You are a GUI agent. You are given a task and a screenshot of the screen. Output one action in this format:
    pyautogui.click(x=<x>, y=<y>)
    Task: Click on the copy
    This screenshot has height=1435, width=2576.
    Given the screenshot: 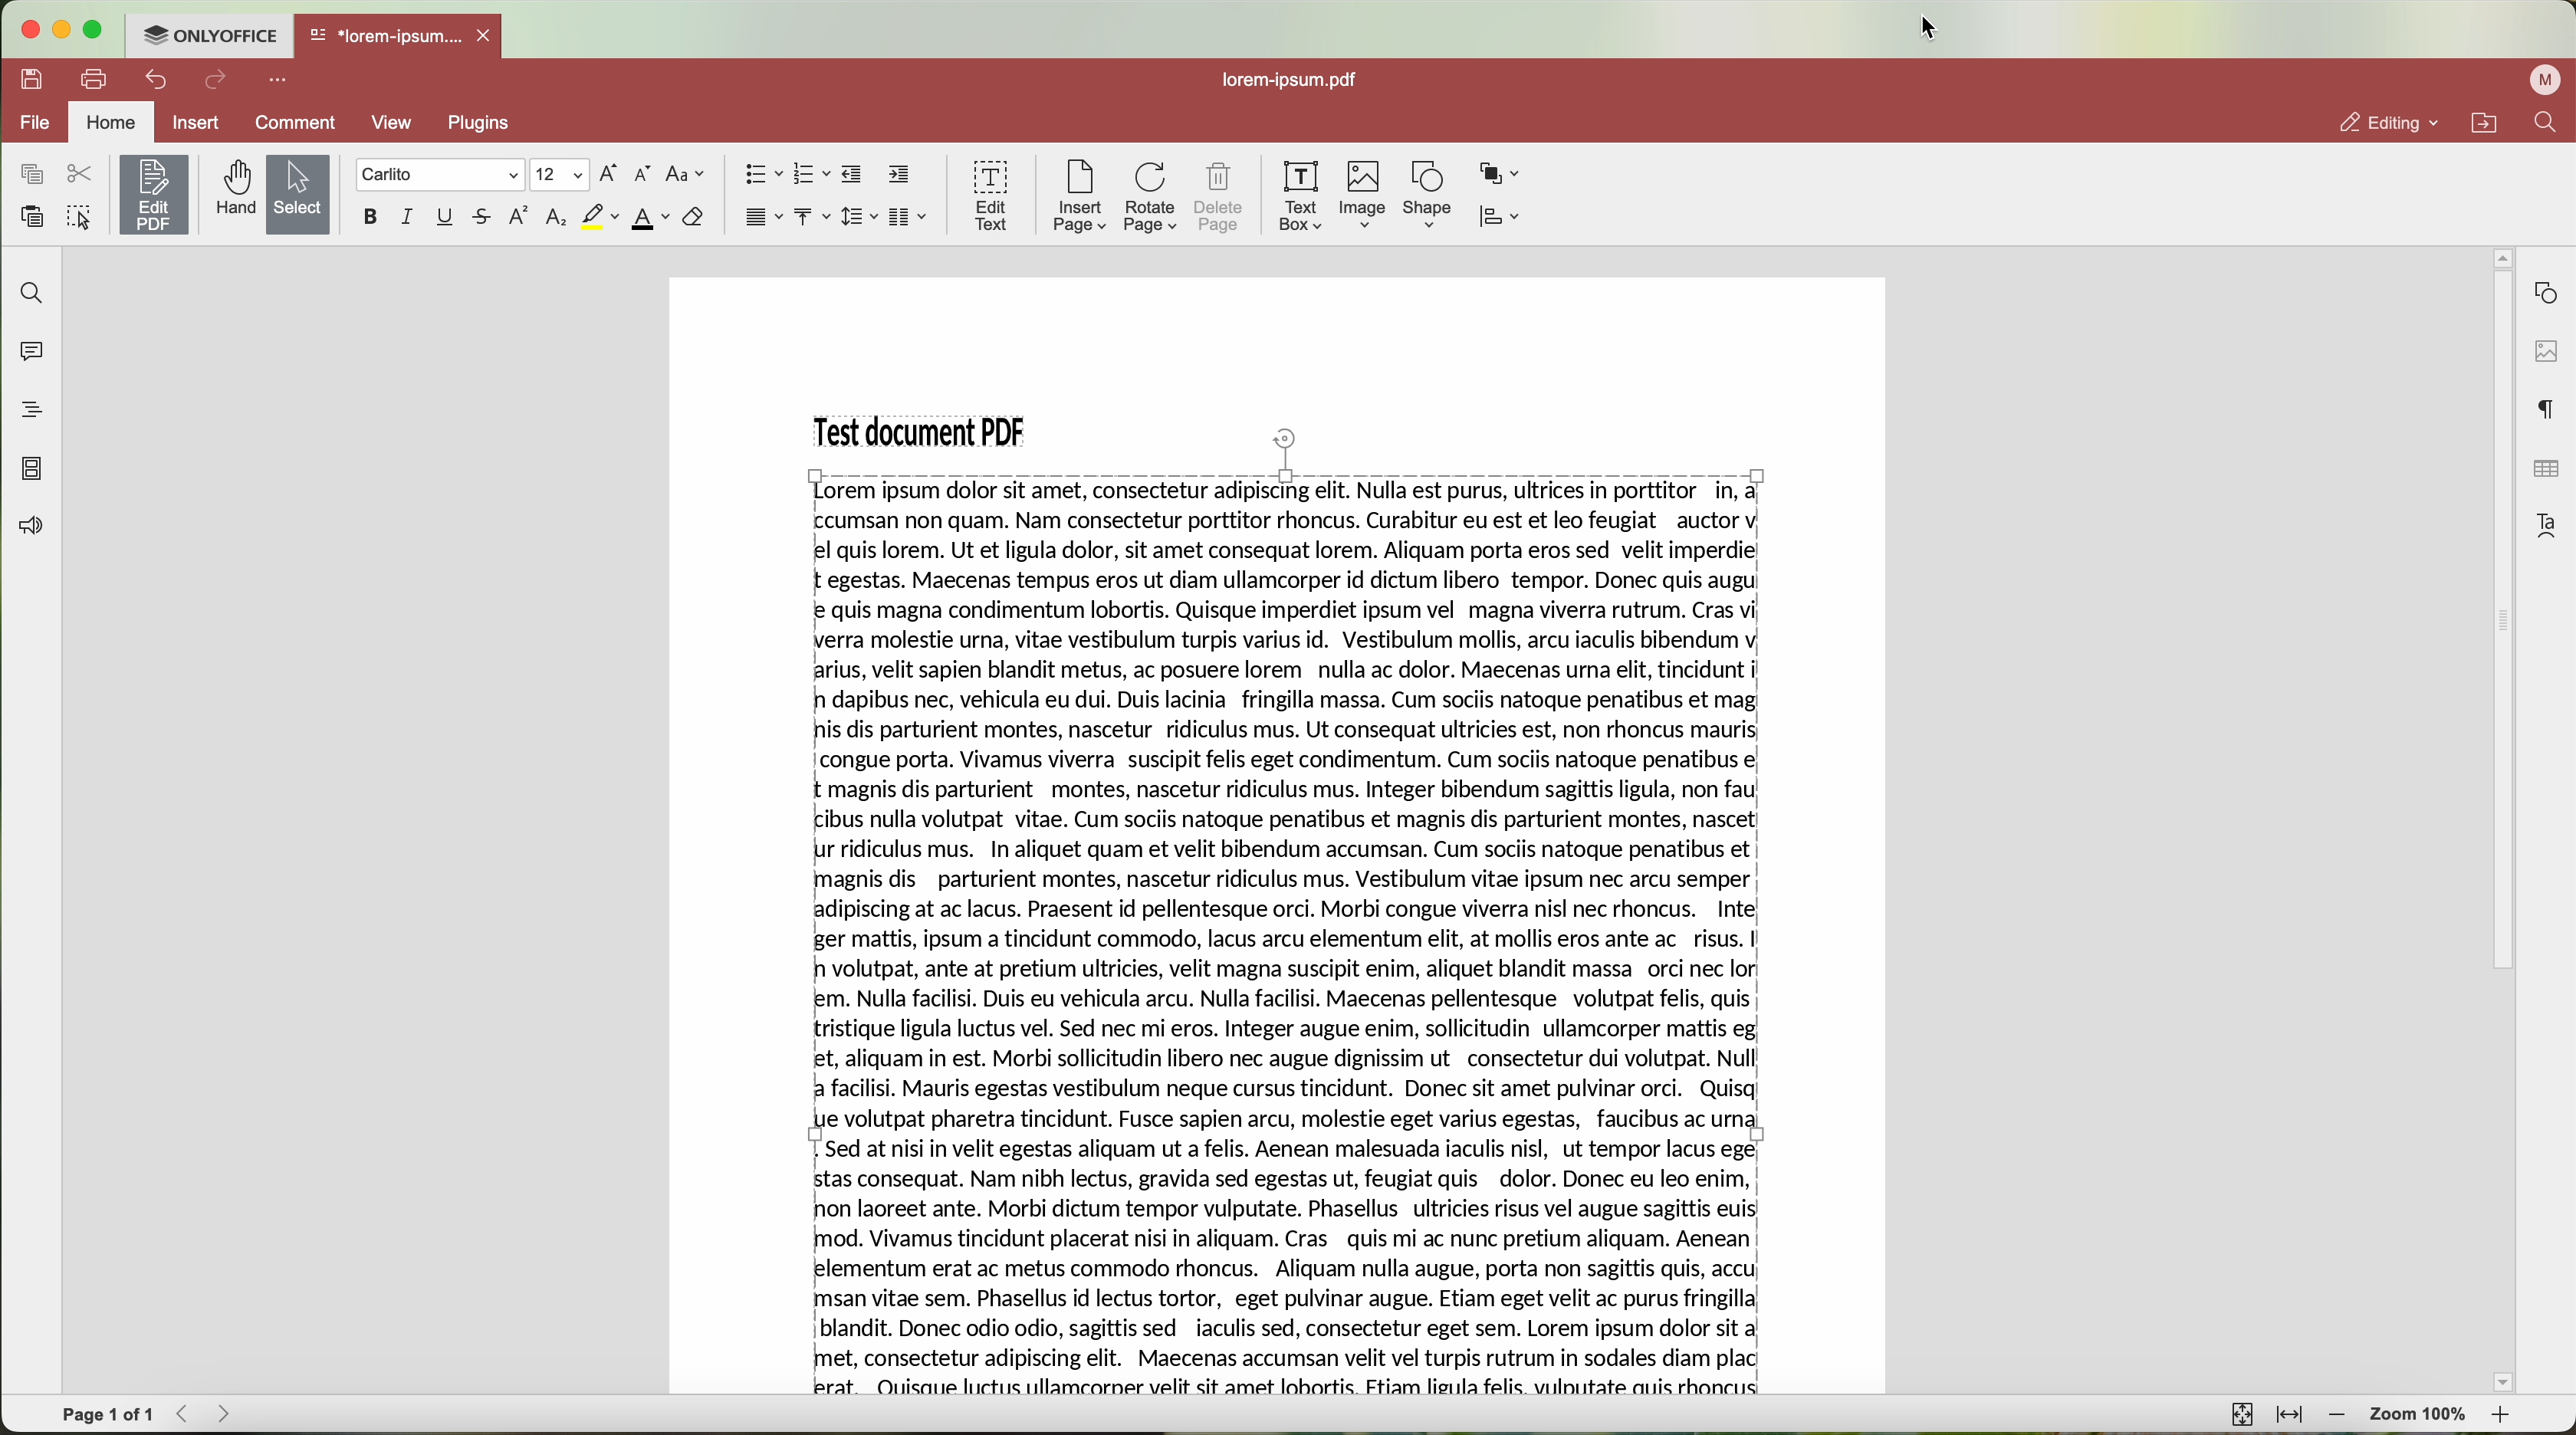 What is the action you would take?
    pyautogui.click(x=32, y=174)
    